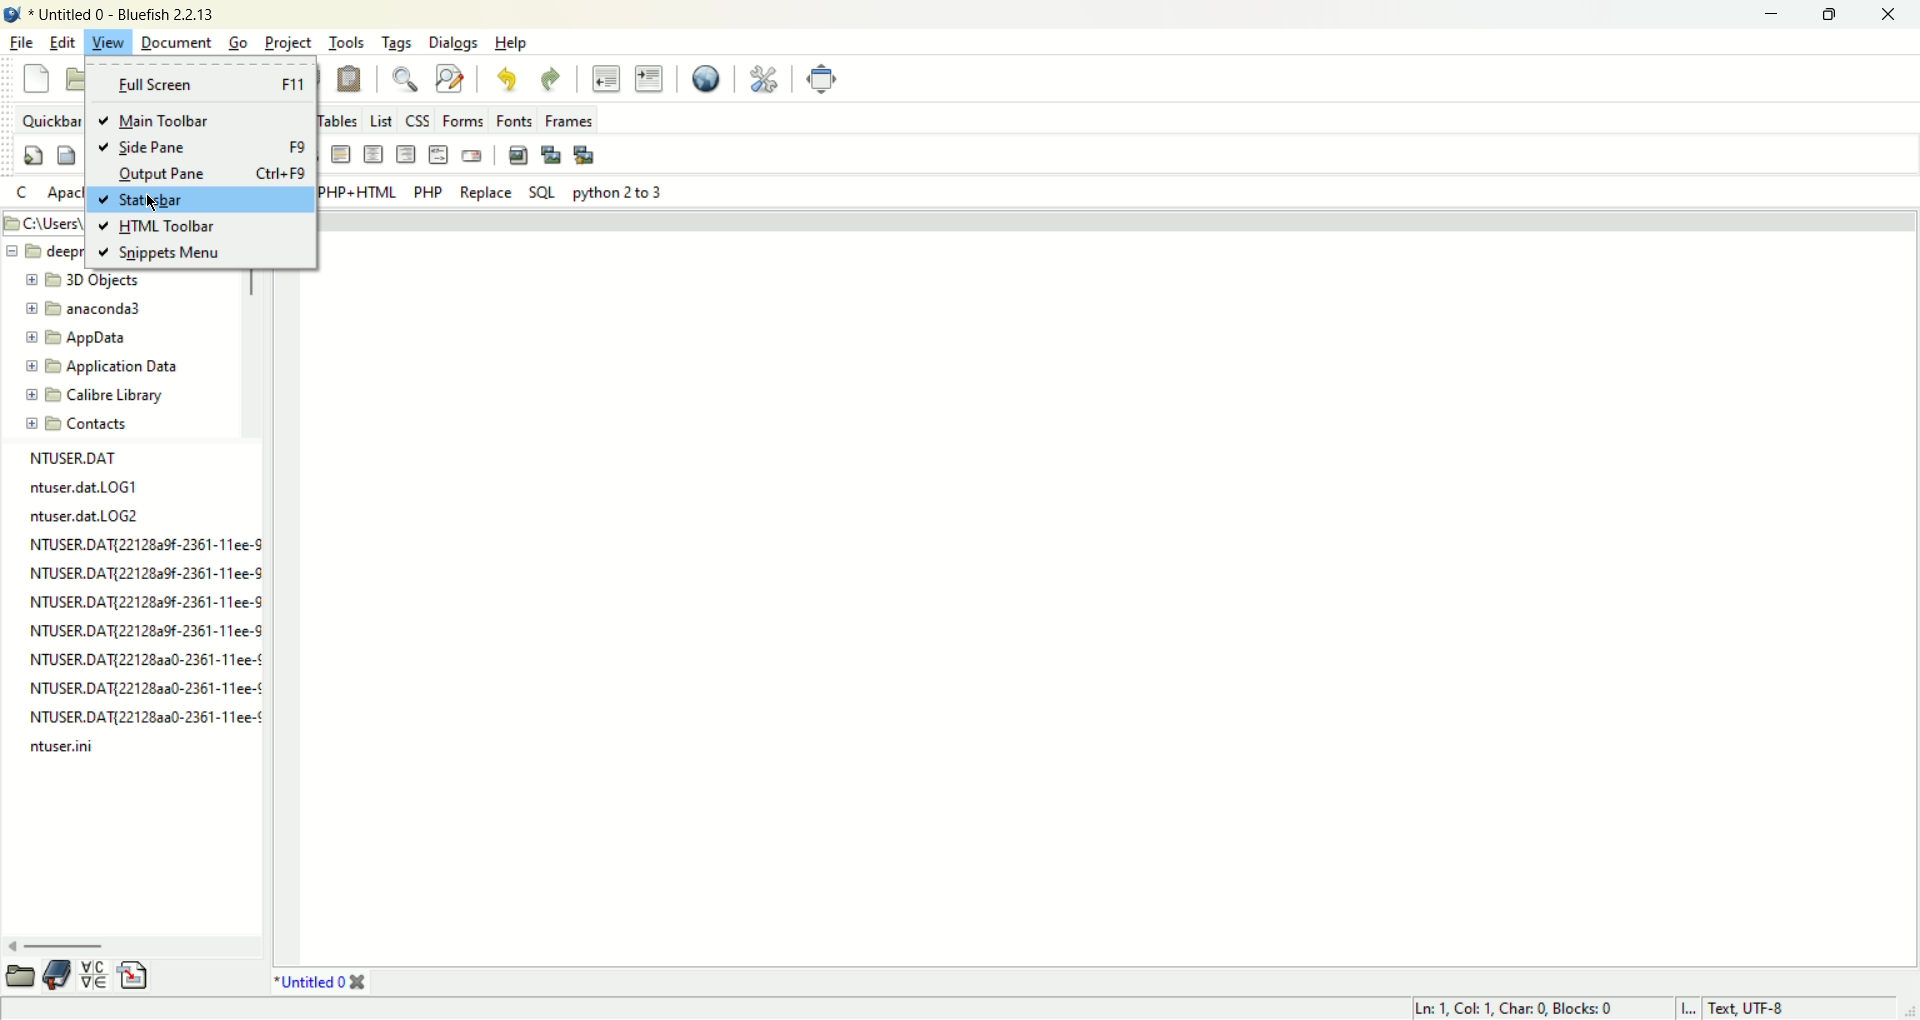 This screenshot has height=1020, width=1920. Describe the element at coordinates (519, 156) in the screenshot. I see `insert image ` at that location.